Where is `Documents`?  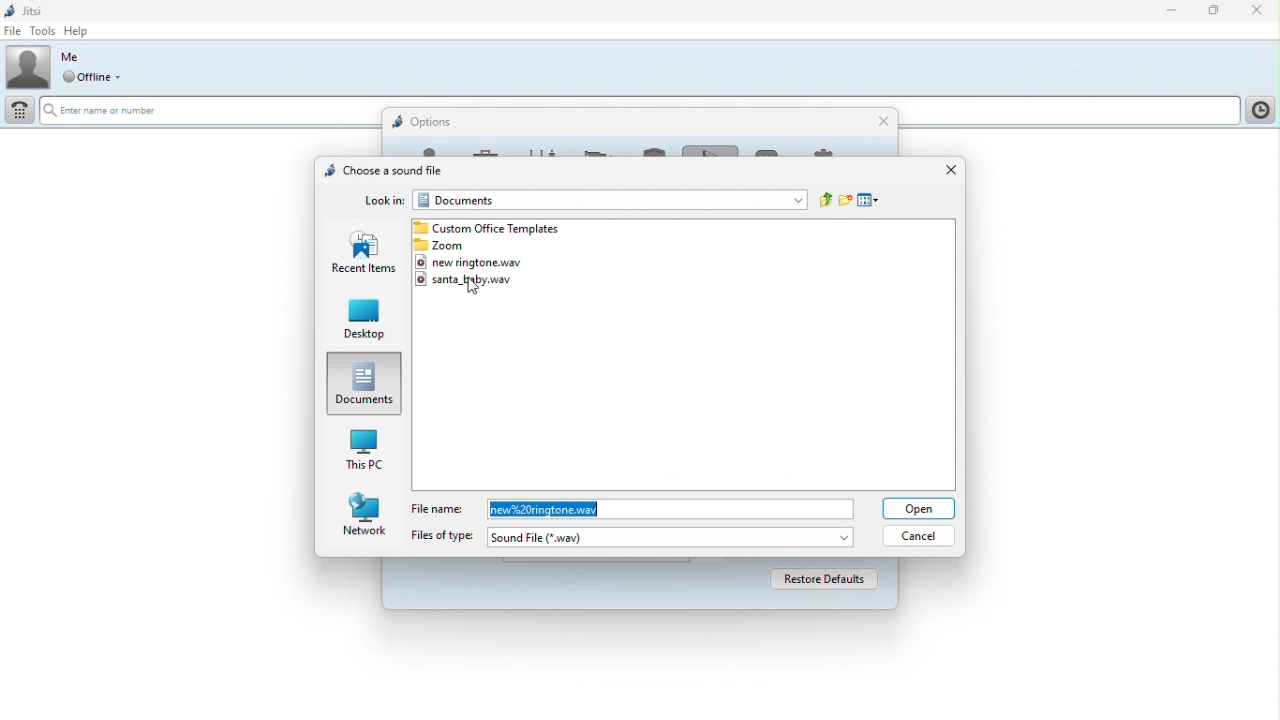 Documents is located at coordinates (367, 382).